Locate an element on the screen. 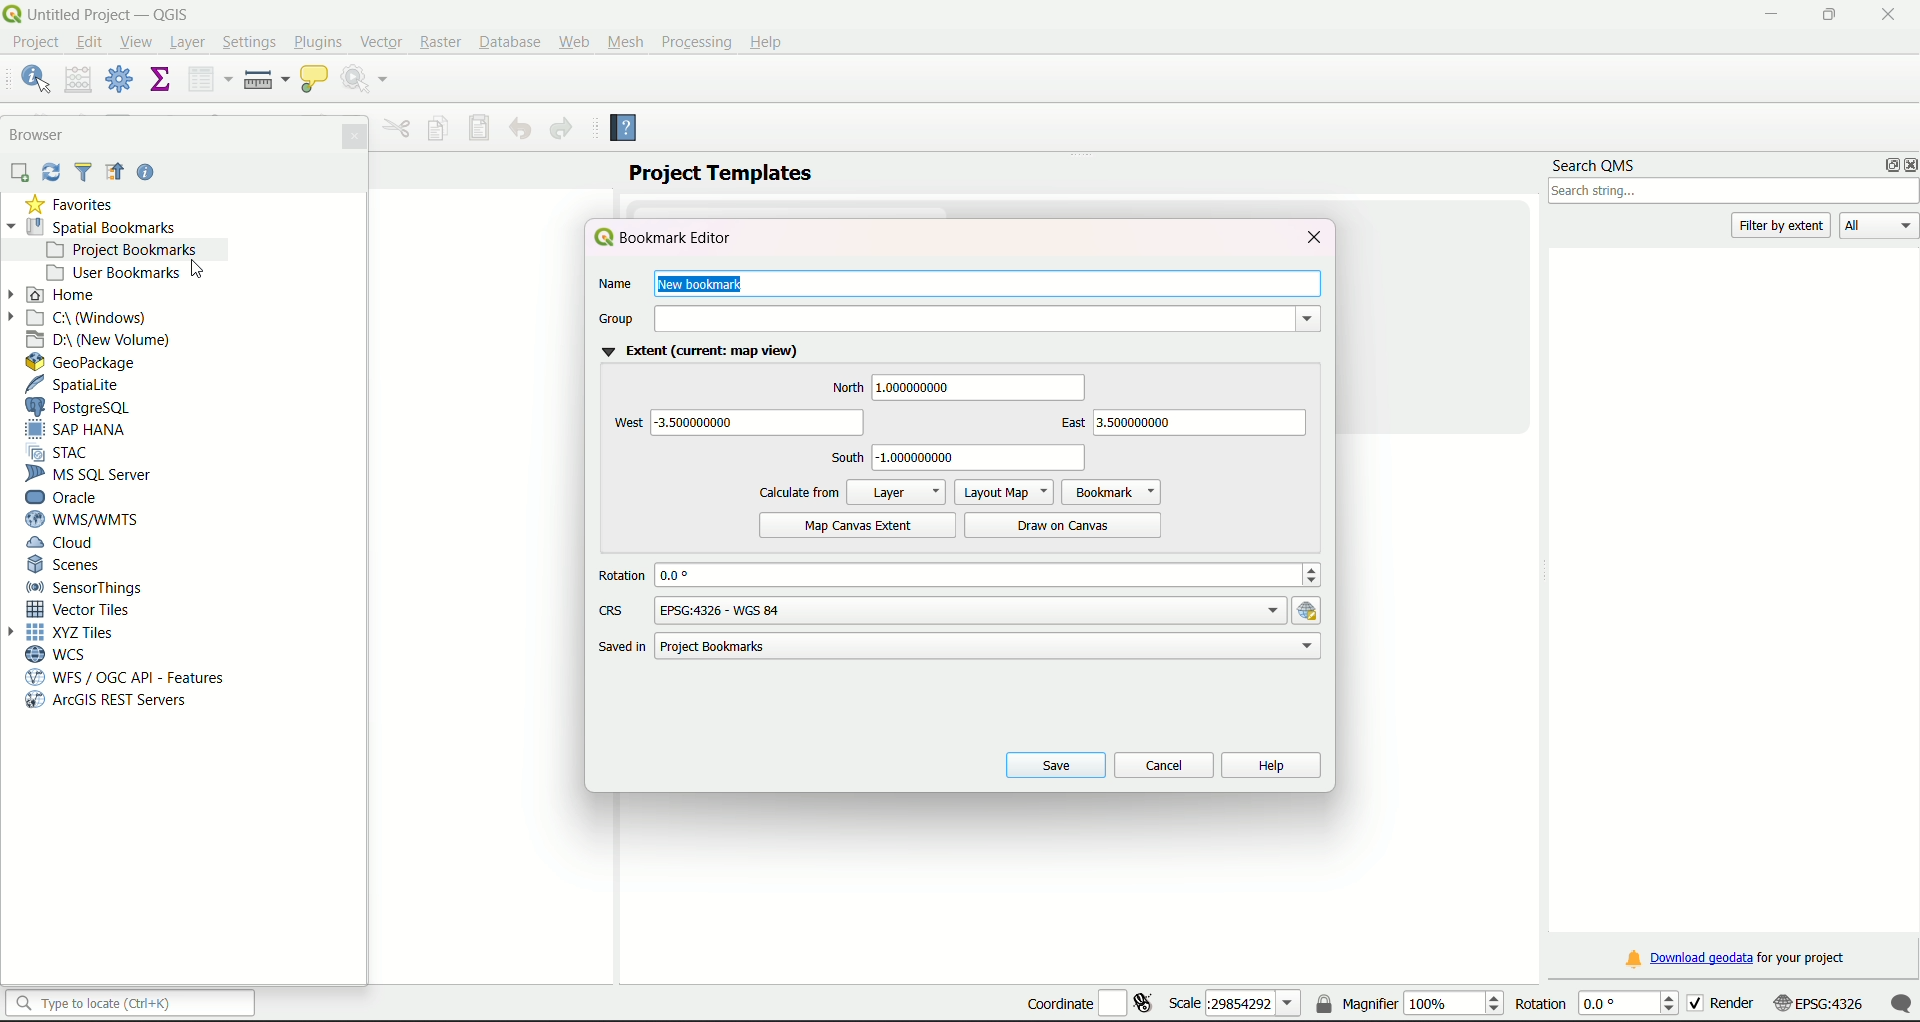  identify features is located at coordinates (34, 77).